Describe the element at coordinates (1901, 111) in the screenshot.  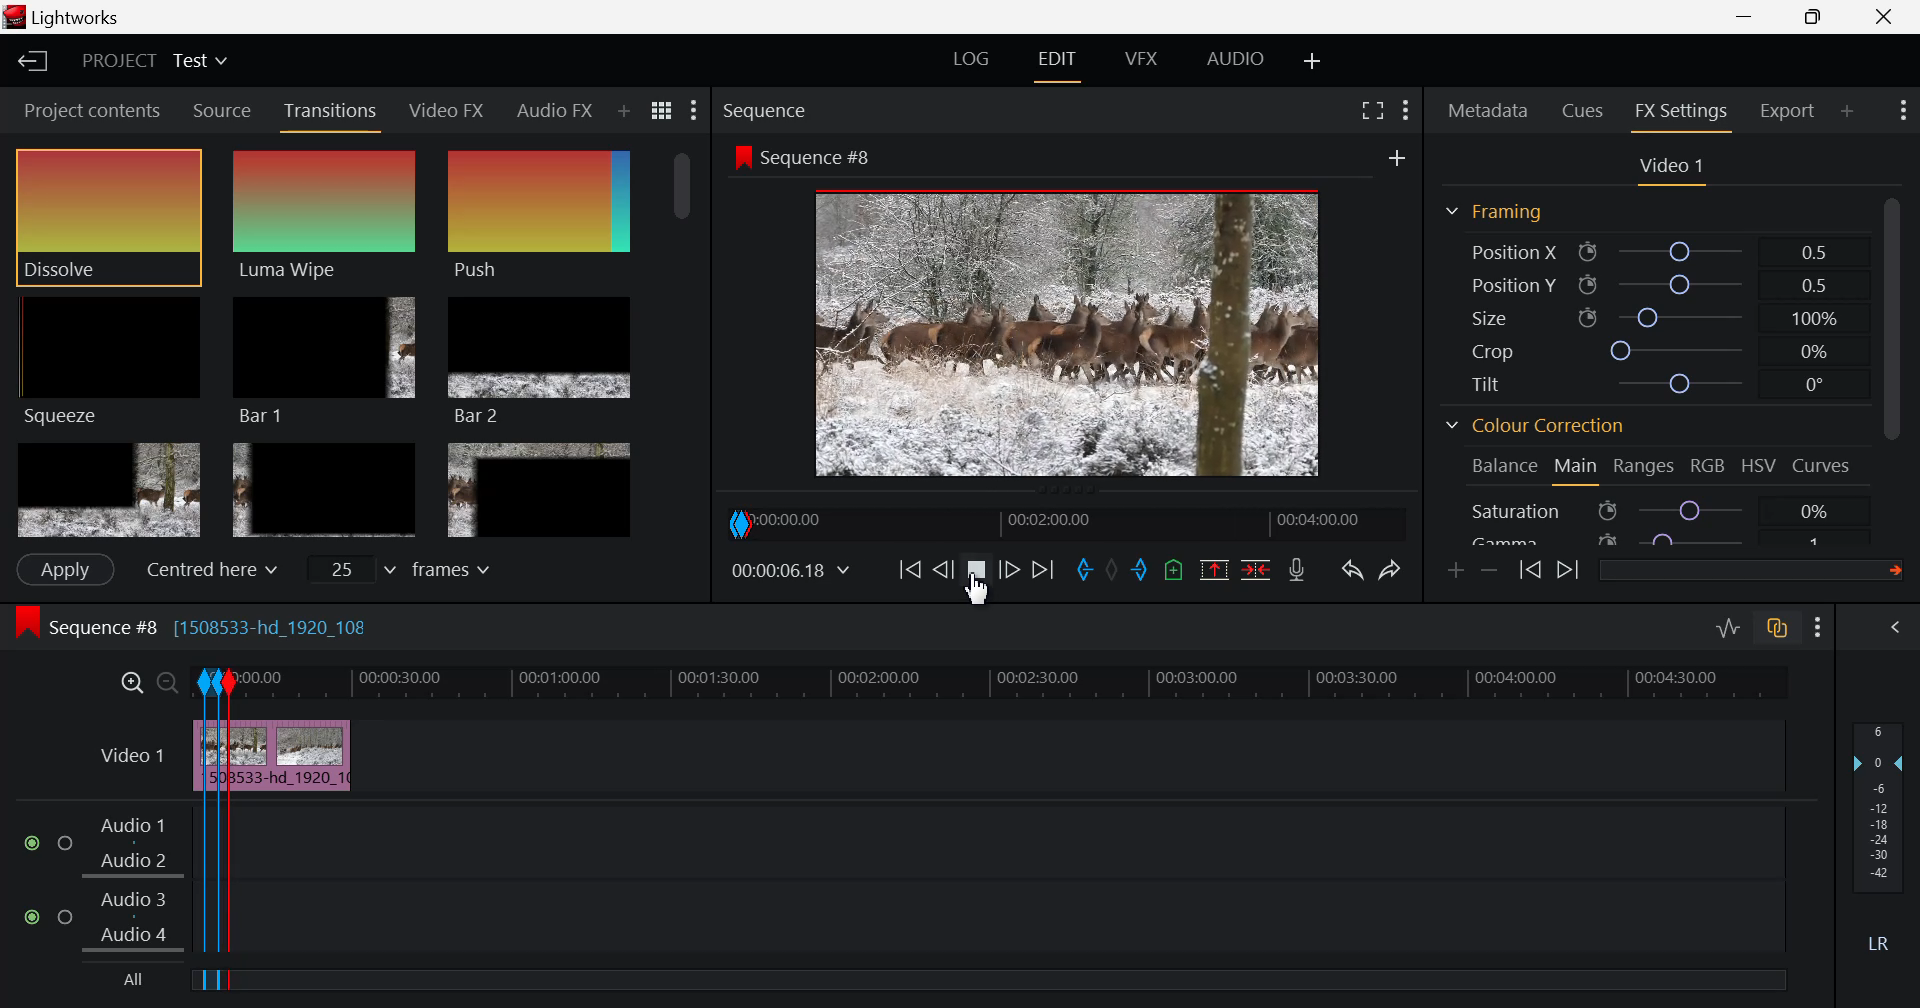
I see `Show Settings` at that location.